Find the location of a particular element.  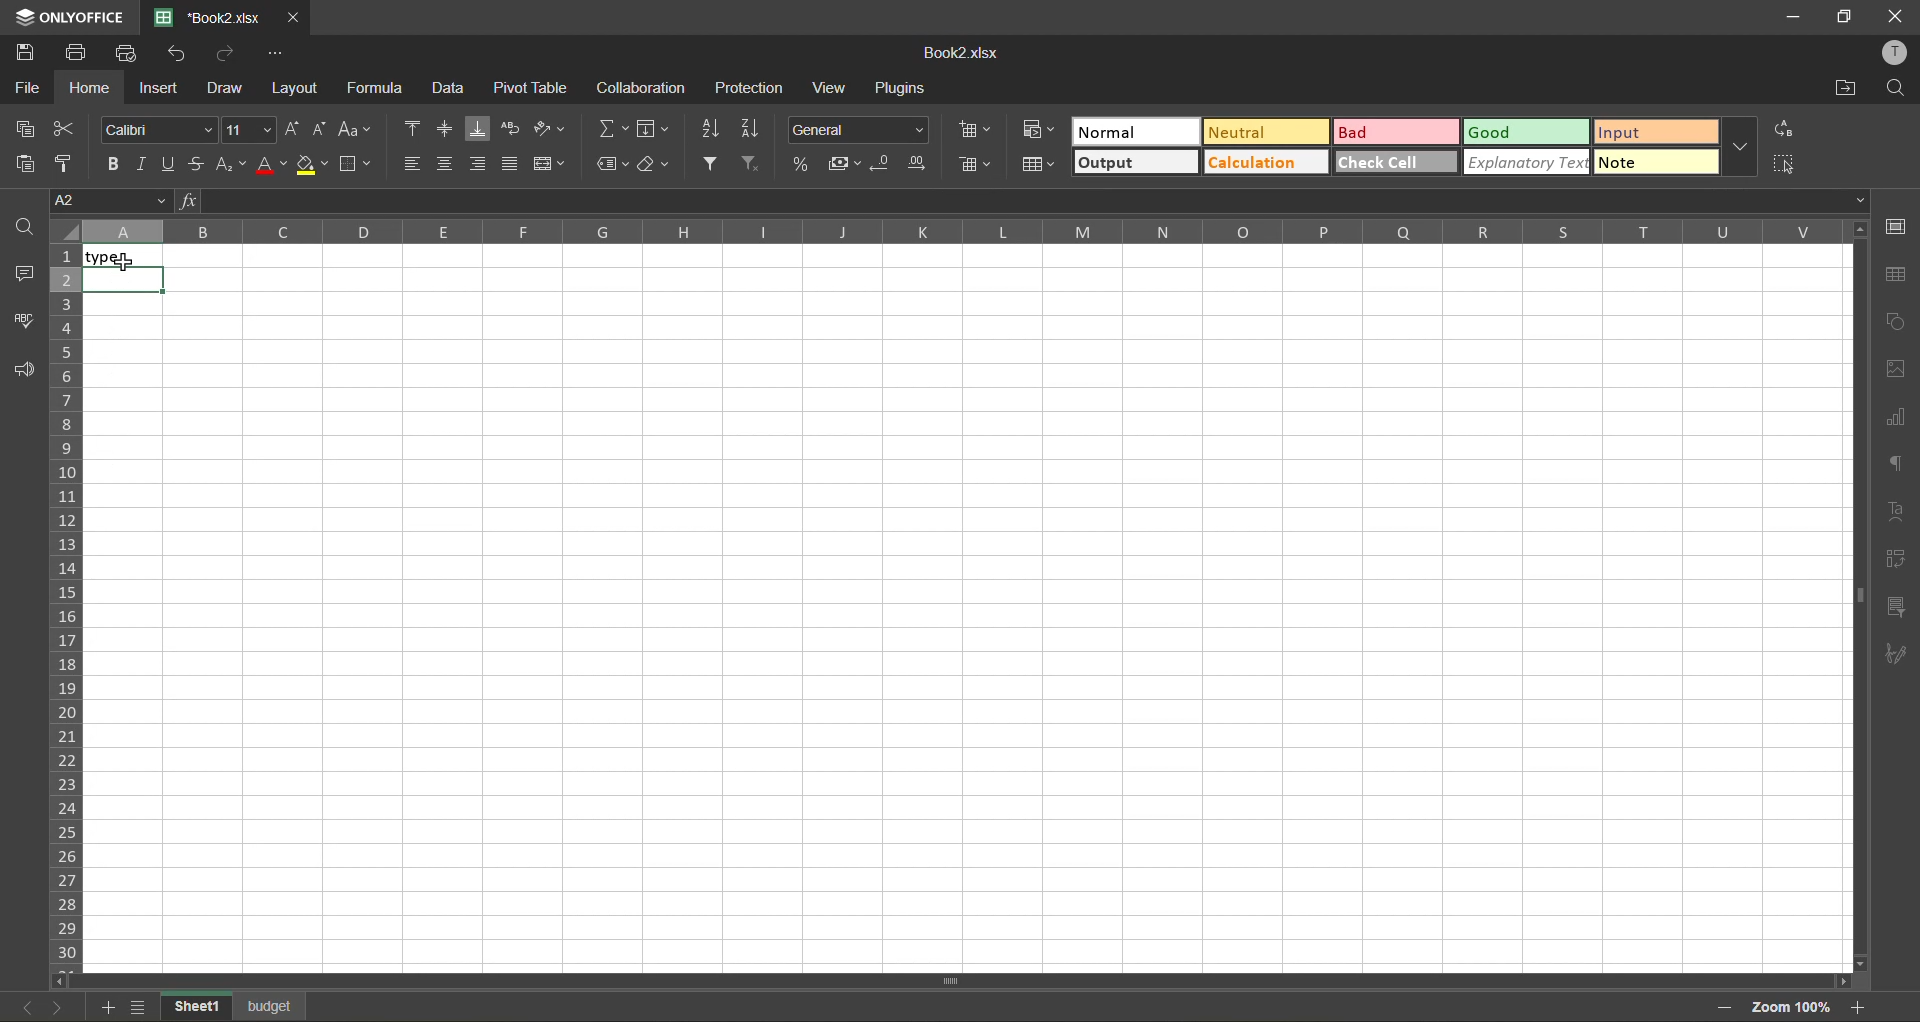

cell address is located at coordinates (108, 201).